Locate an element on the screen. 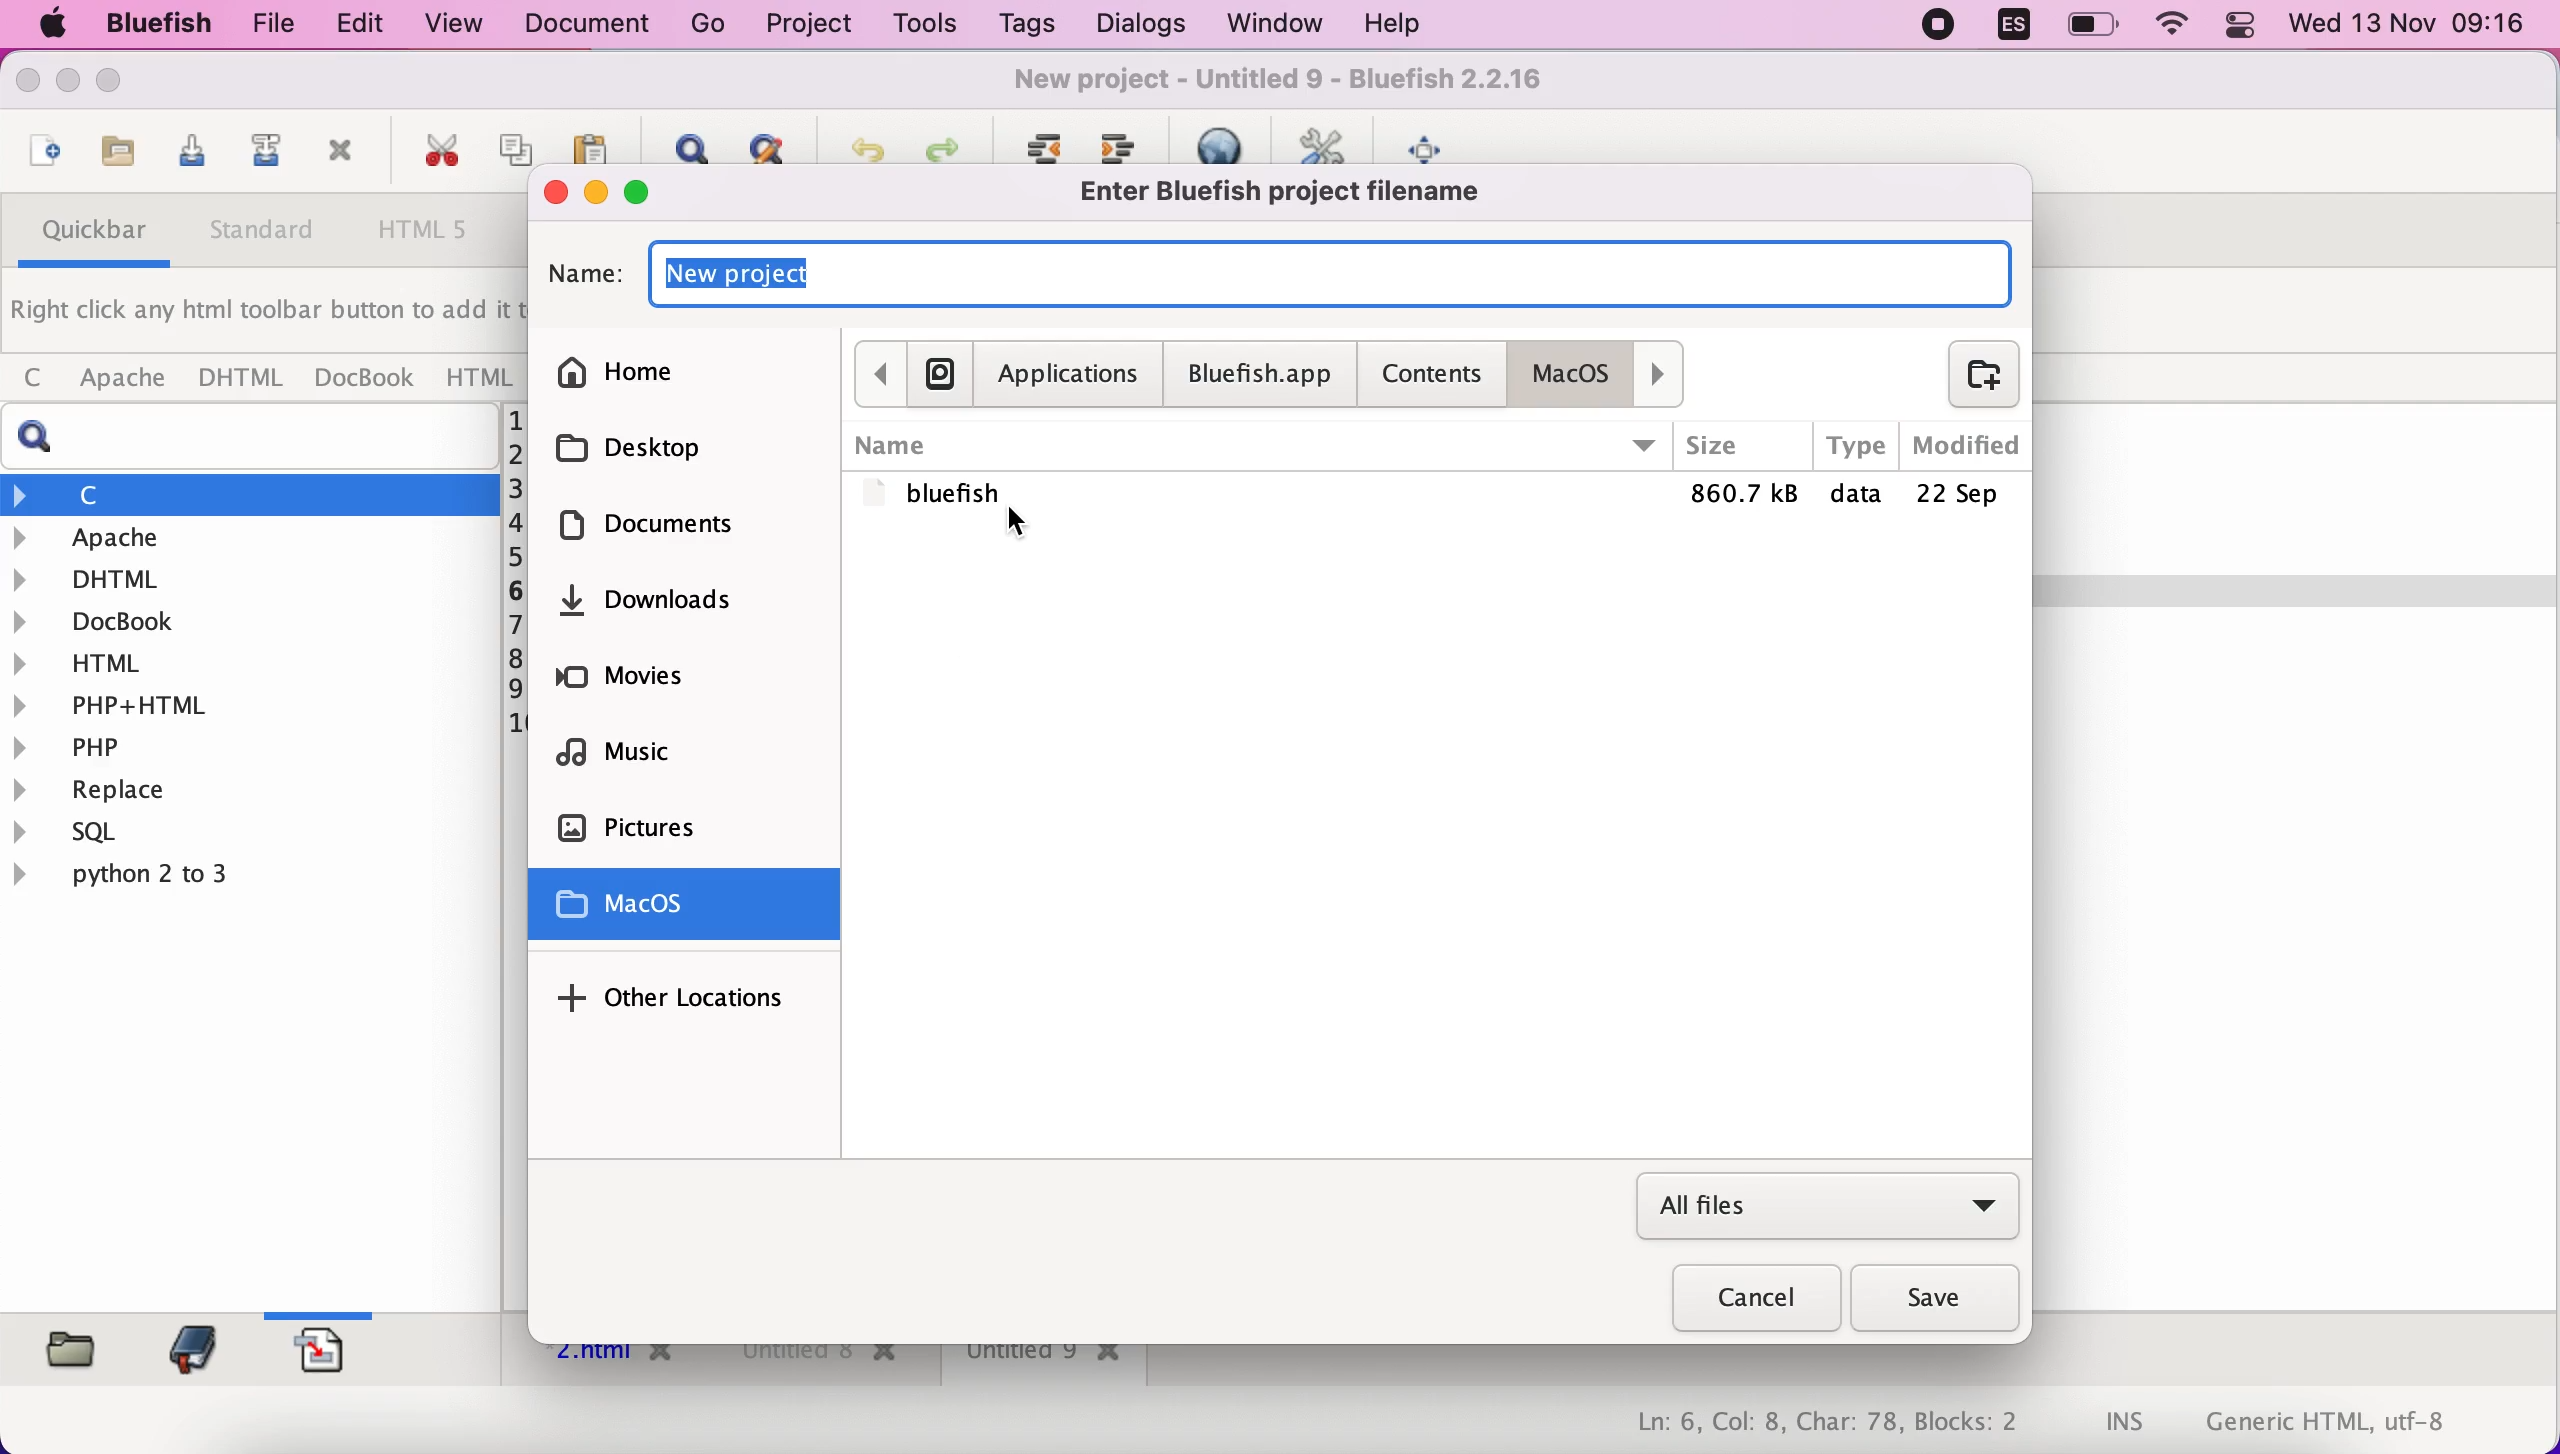 This screenshot has height=1454, width=2560. open file is located at coordinates (40, 154).